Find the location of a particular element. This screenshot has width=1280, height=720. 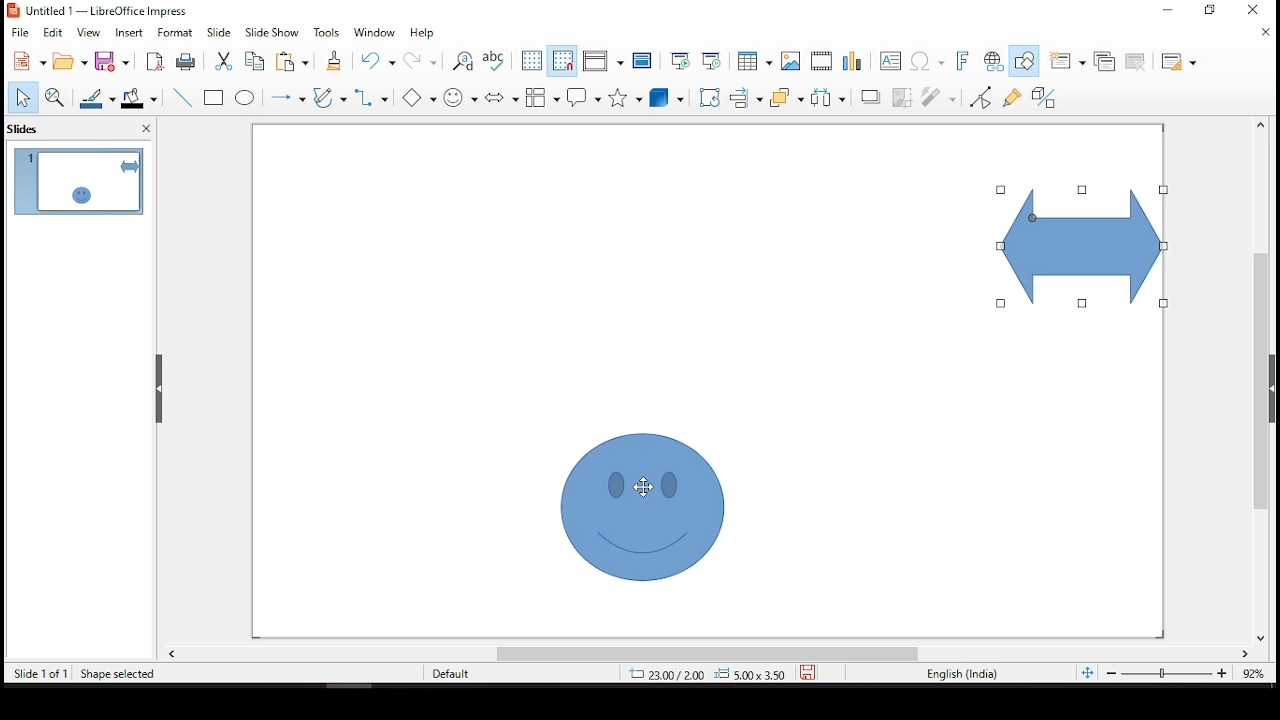

zoom and pan is located at coordinates (53, 95).